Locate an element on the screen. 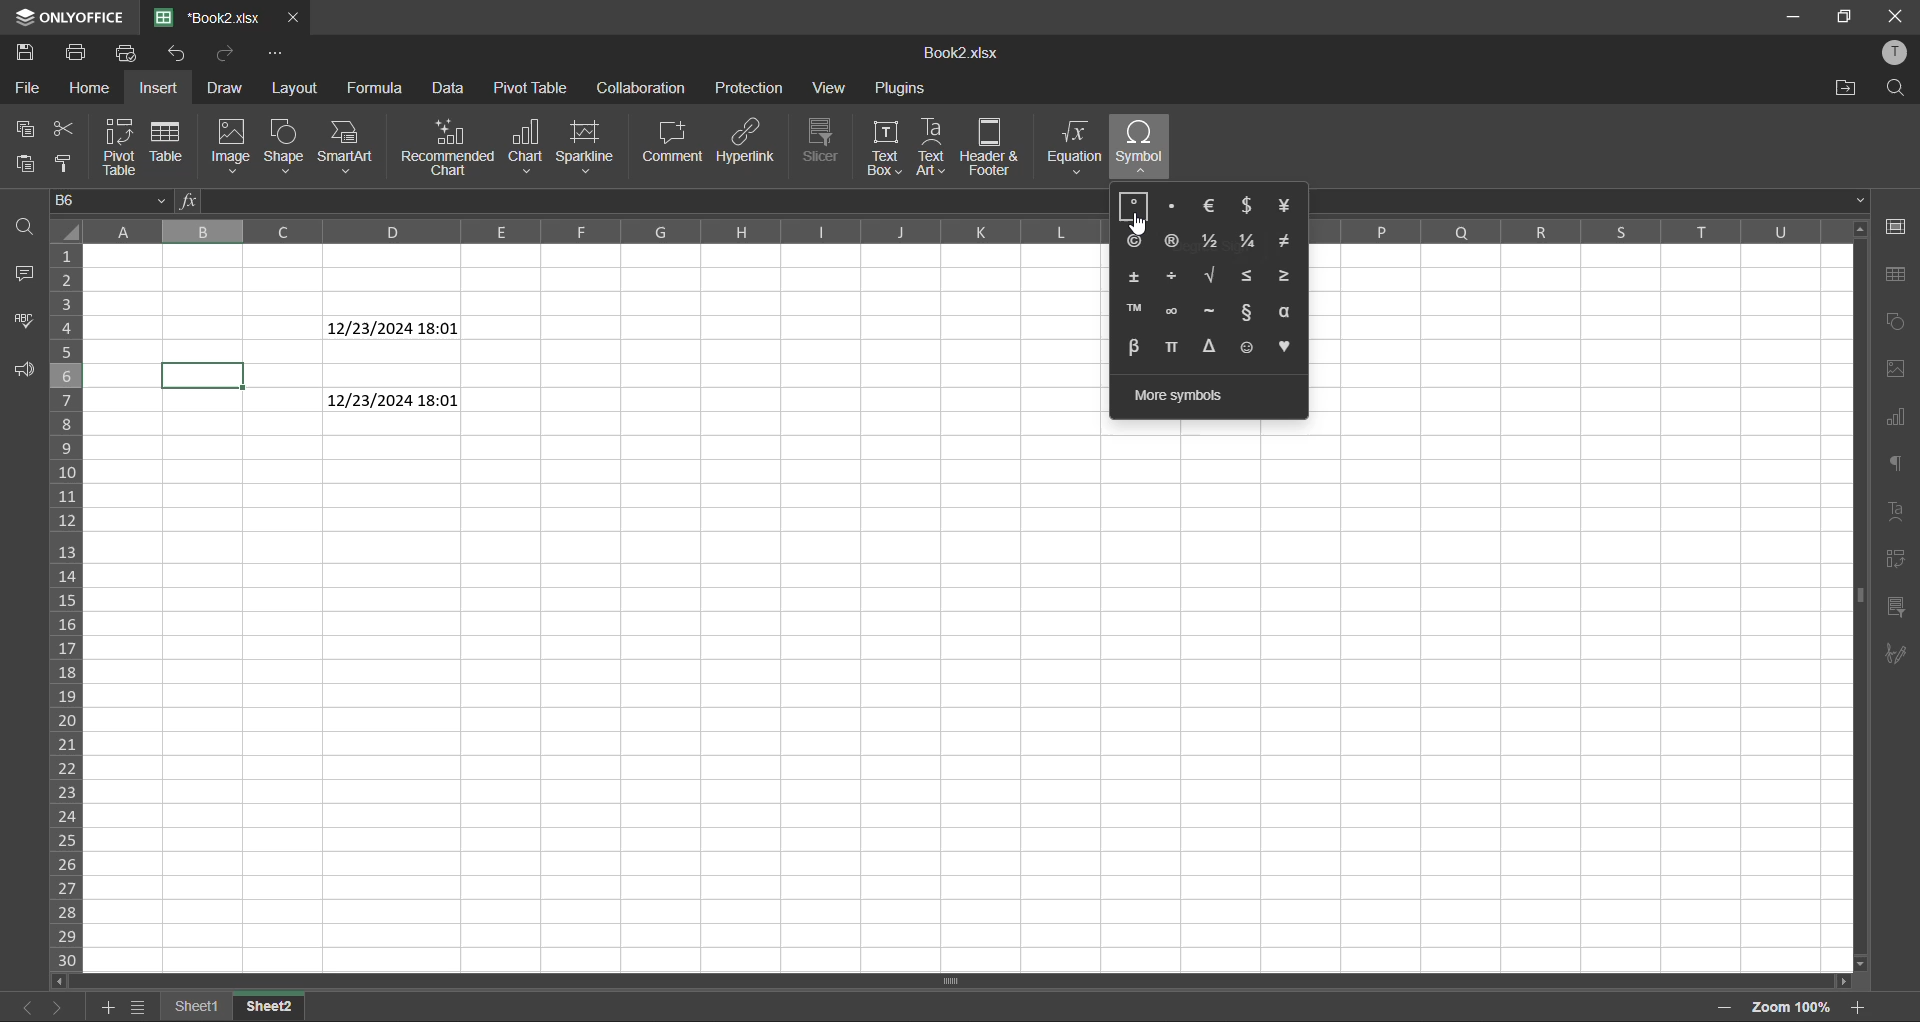  text is located at coordinates (1901, 512).